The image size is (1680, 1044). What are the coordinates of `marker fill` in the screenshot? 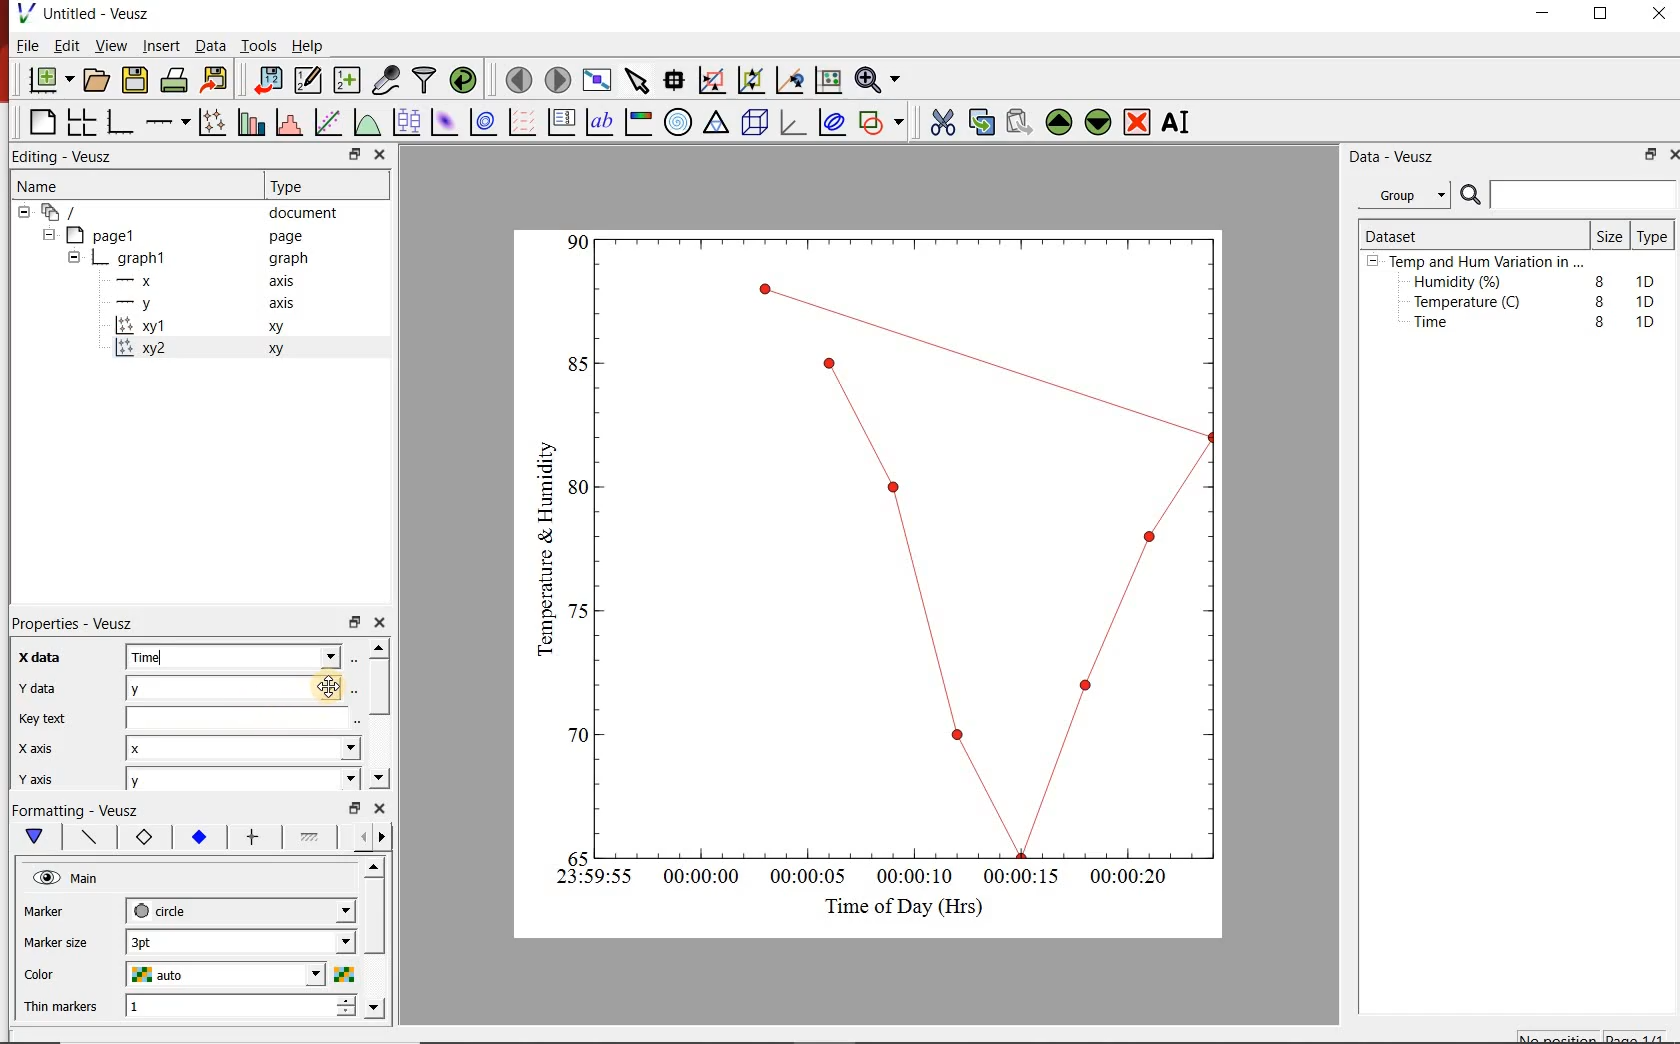 It's located at (198, 837).